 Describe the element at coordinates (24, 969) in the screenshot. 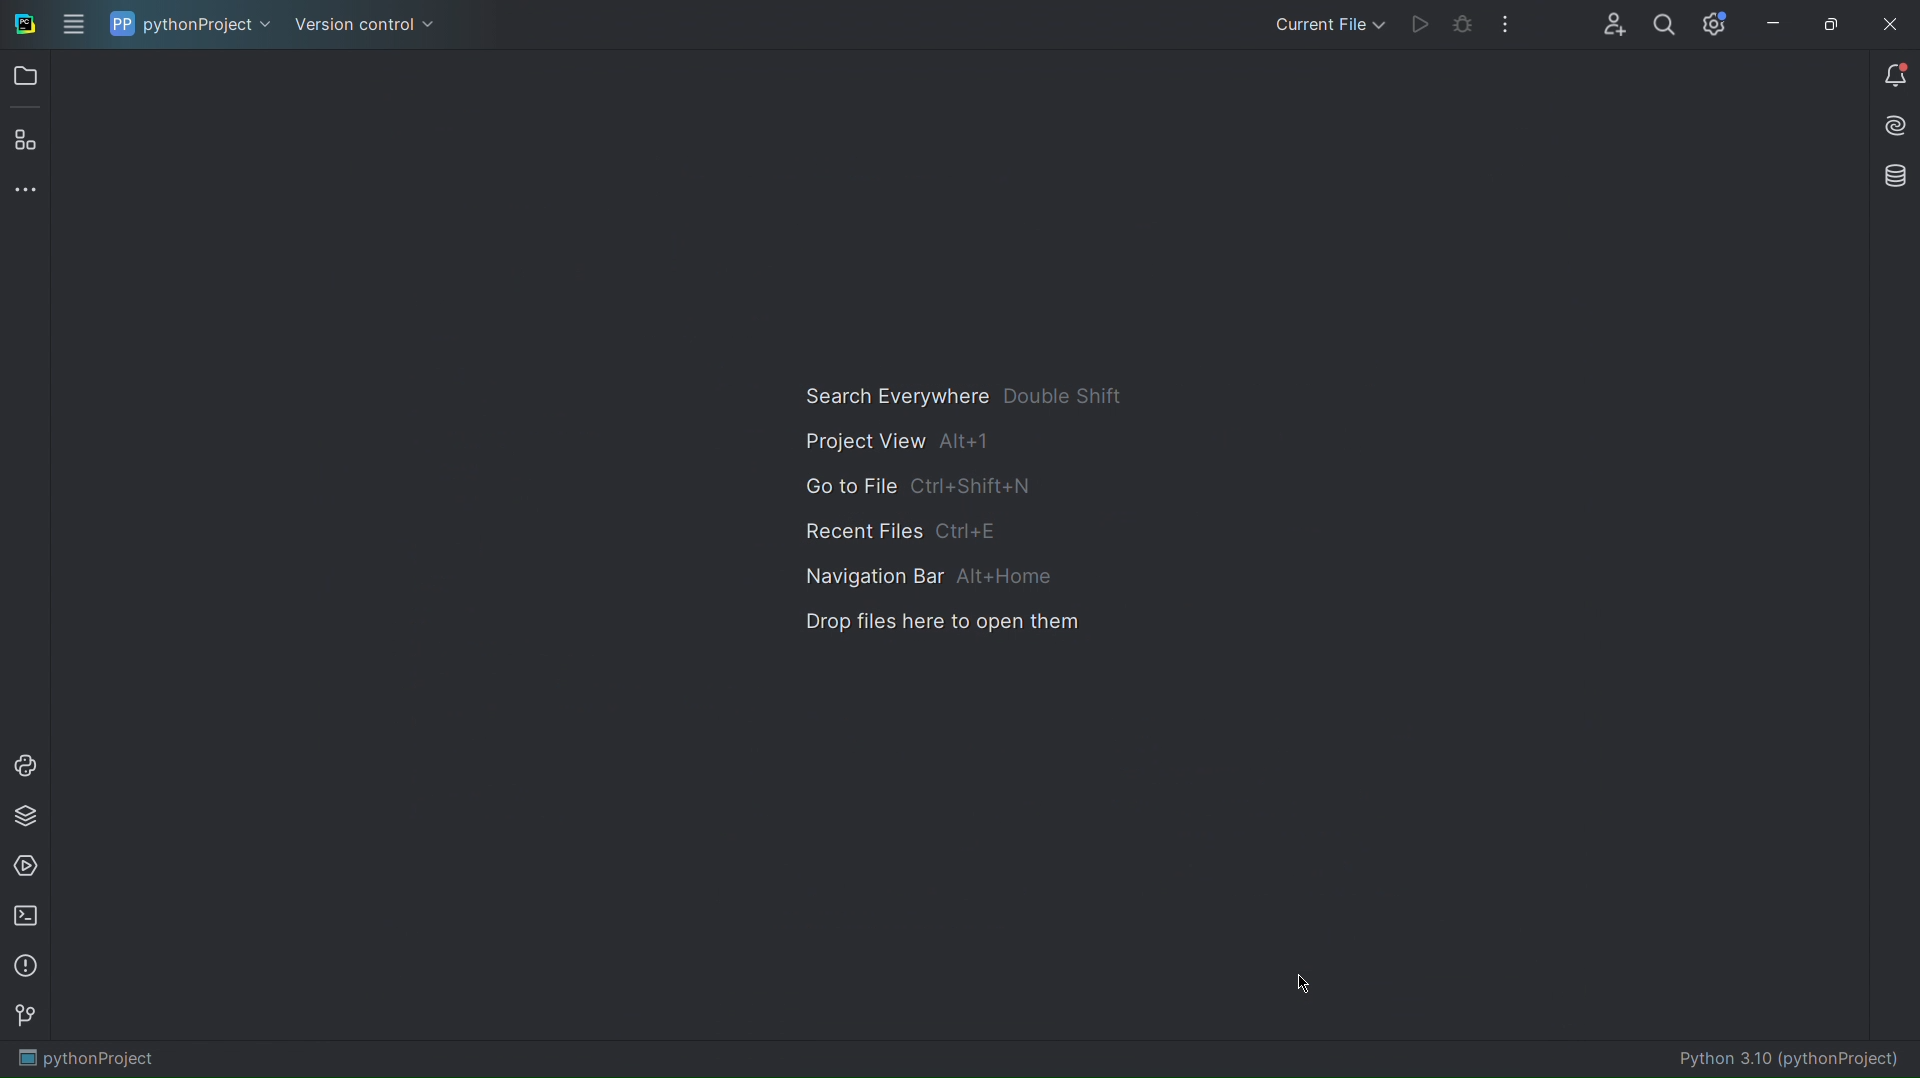

I see `Problems` at that location.